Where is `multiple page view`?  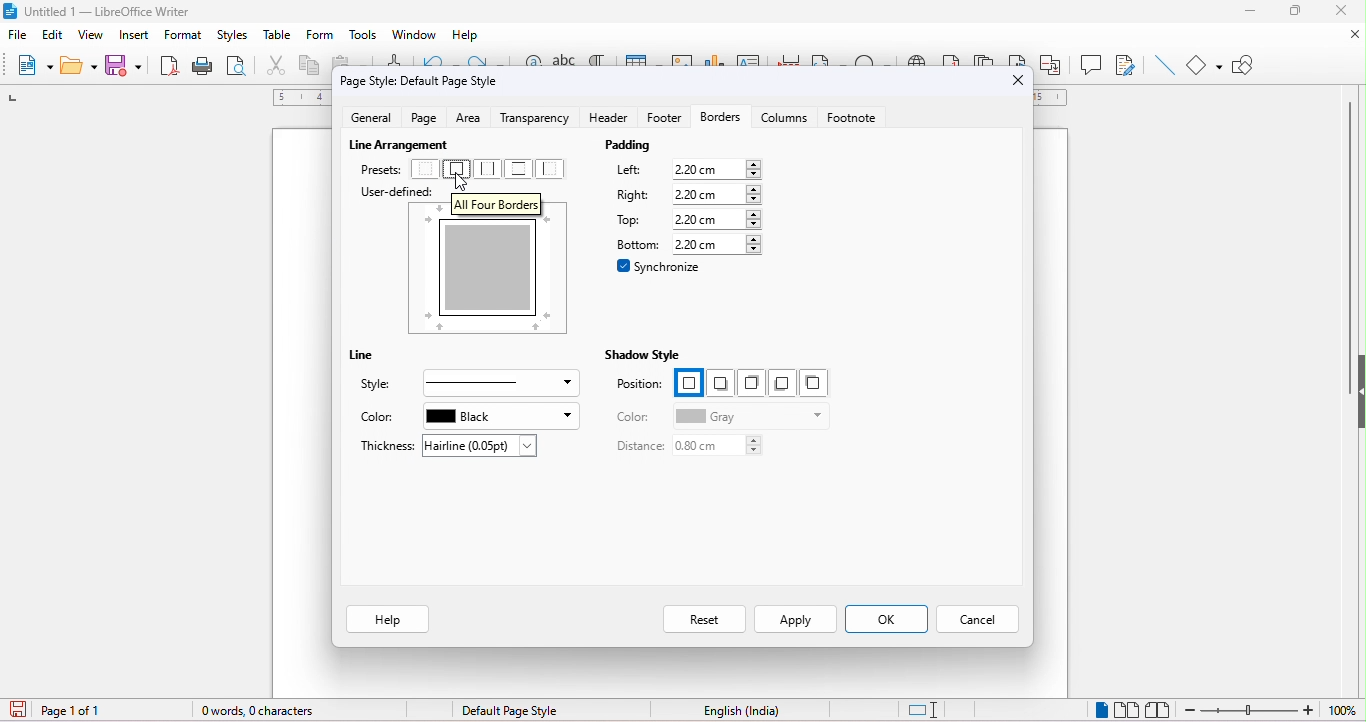 multiple page view is located at coordinates (1126, 707).